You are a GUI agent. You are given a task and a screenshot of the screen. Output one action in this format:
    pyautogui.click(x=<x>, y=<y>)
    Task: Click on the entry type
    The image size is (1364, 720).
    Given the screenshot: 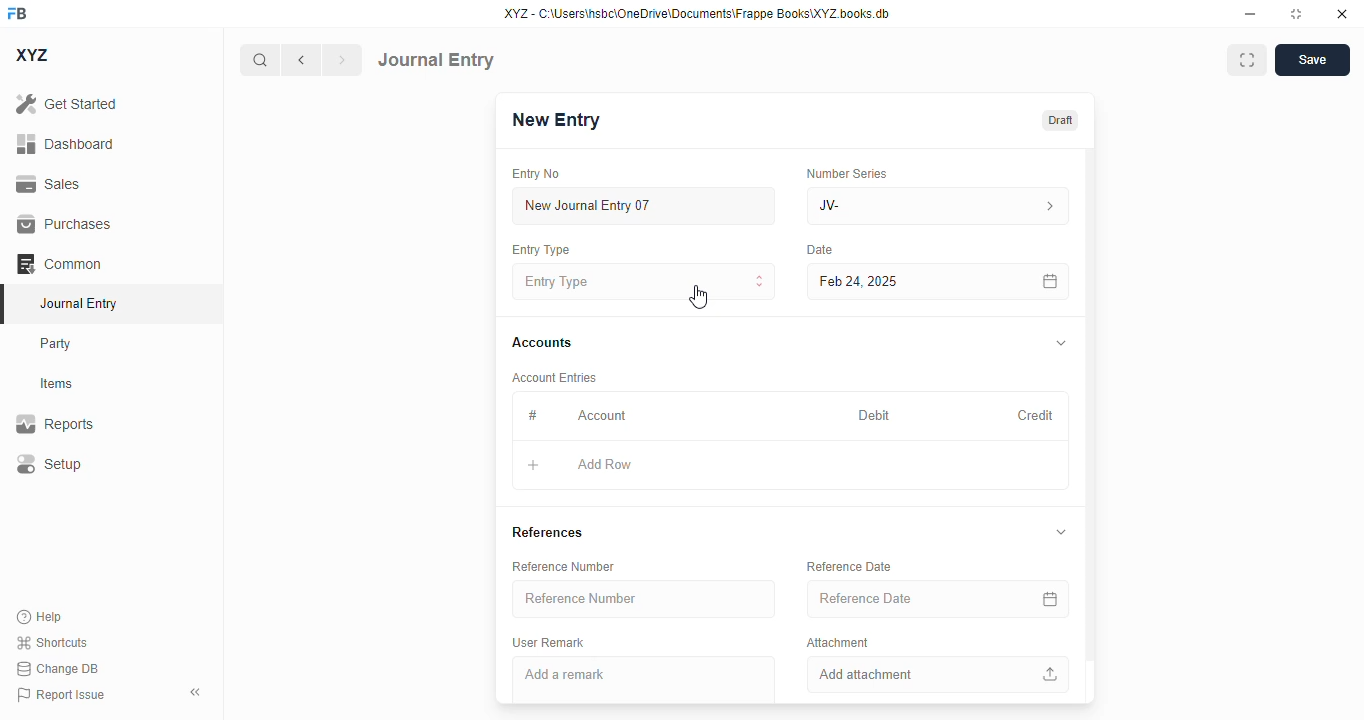 What is the action you would take?
    pyautogui.click(x=542, y=250)
    